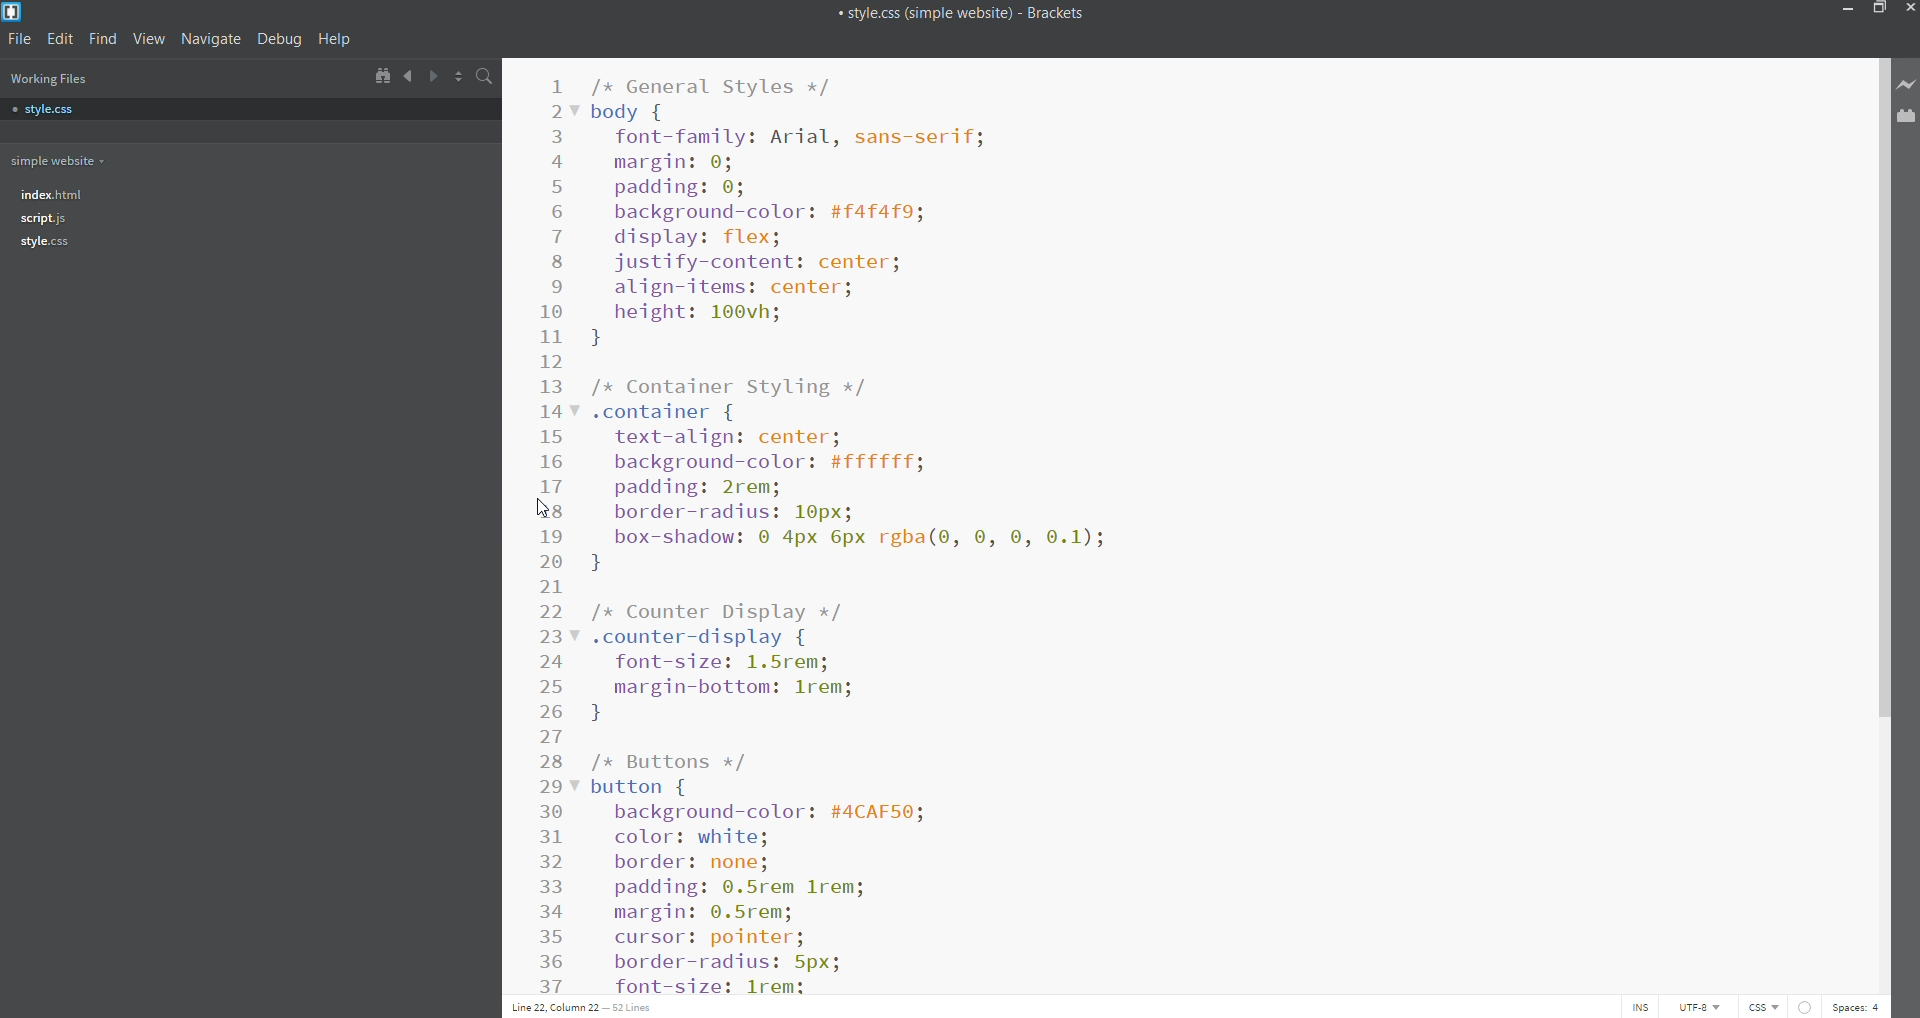  I want to click on file tree- index.html, so click(54, 192).